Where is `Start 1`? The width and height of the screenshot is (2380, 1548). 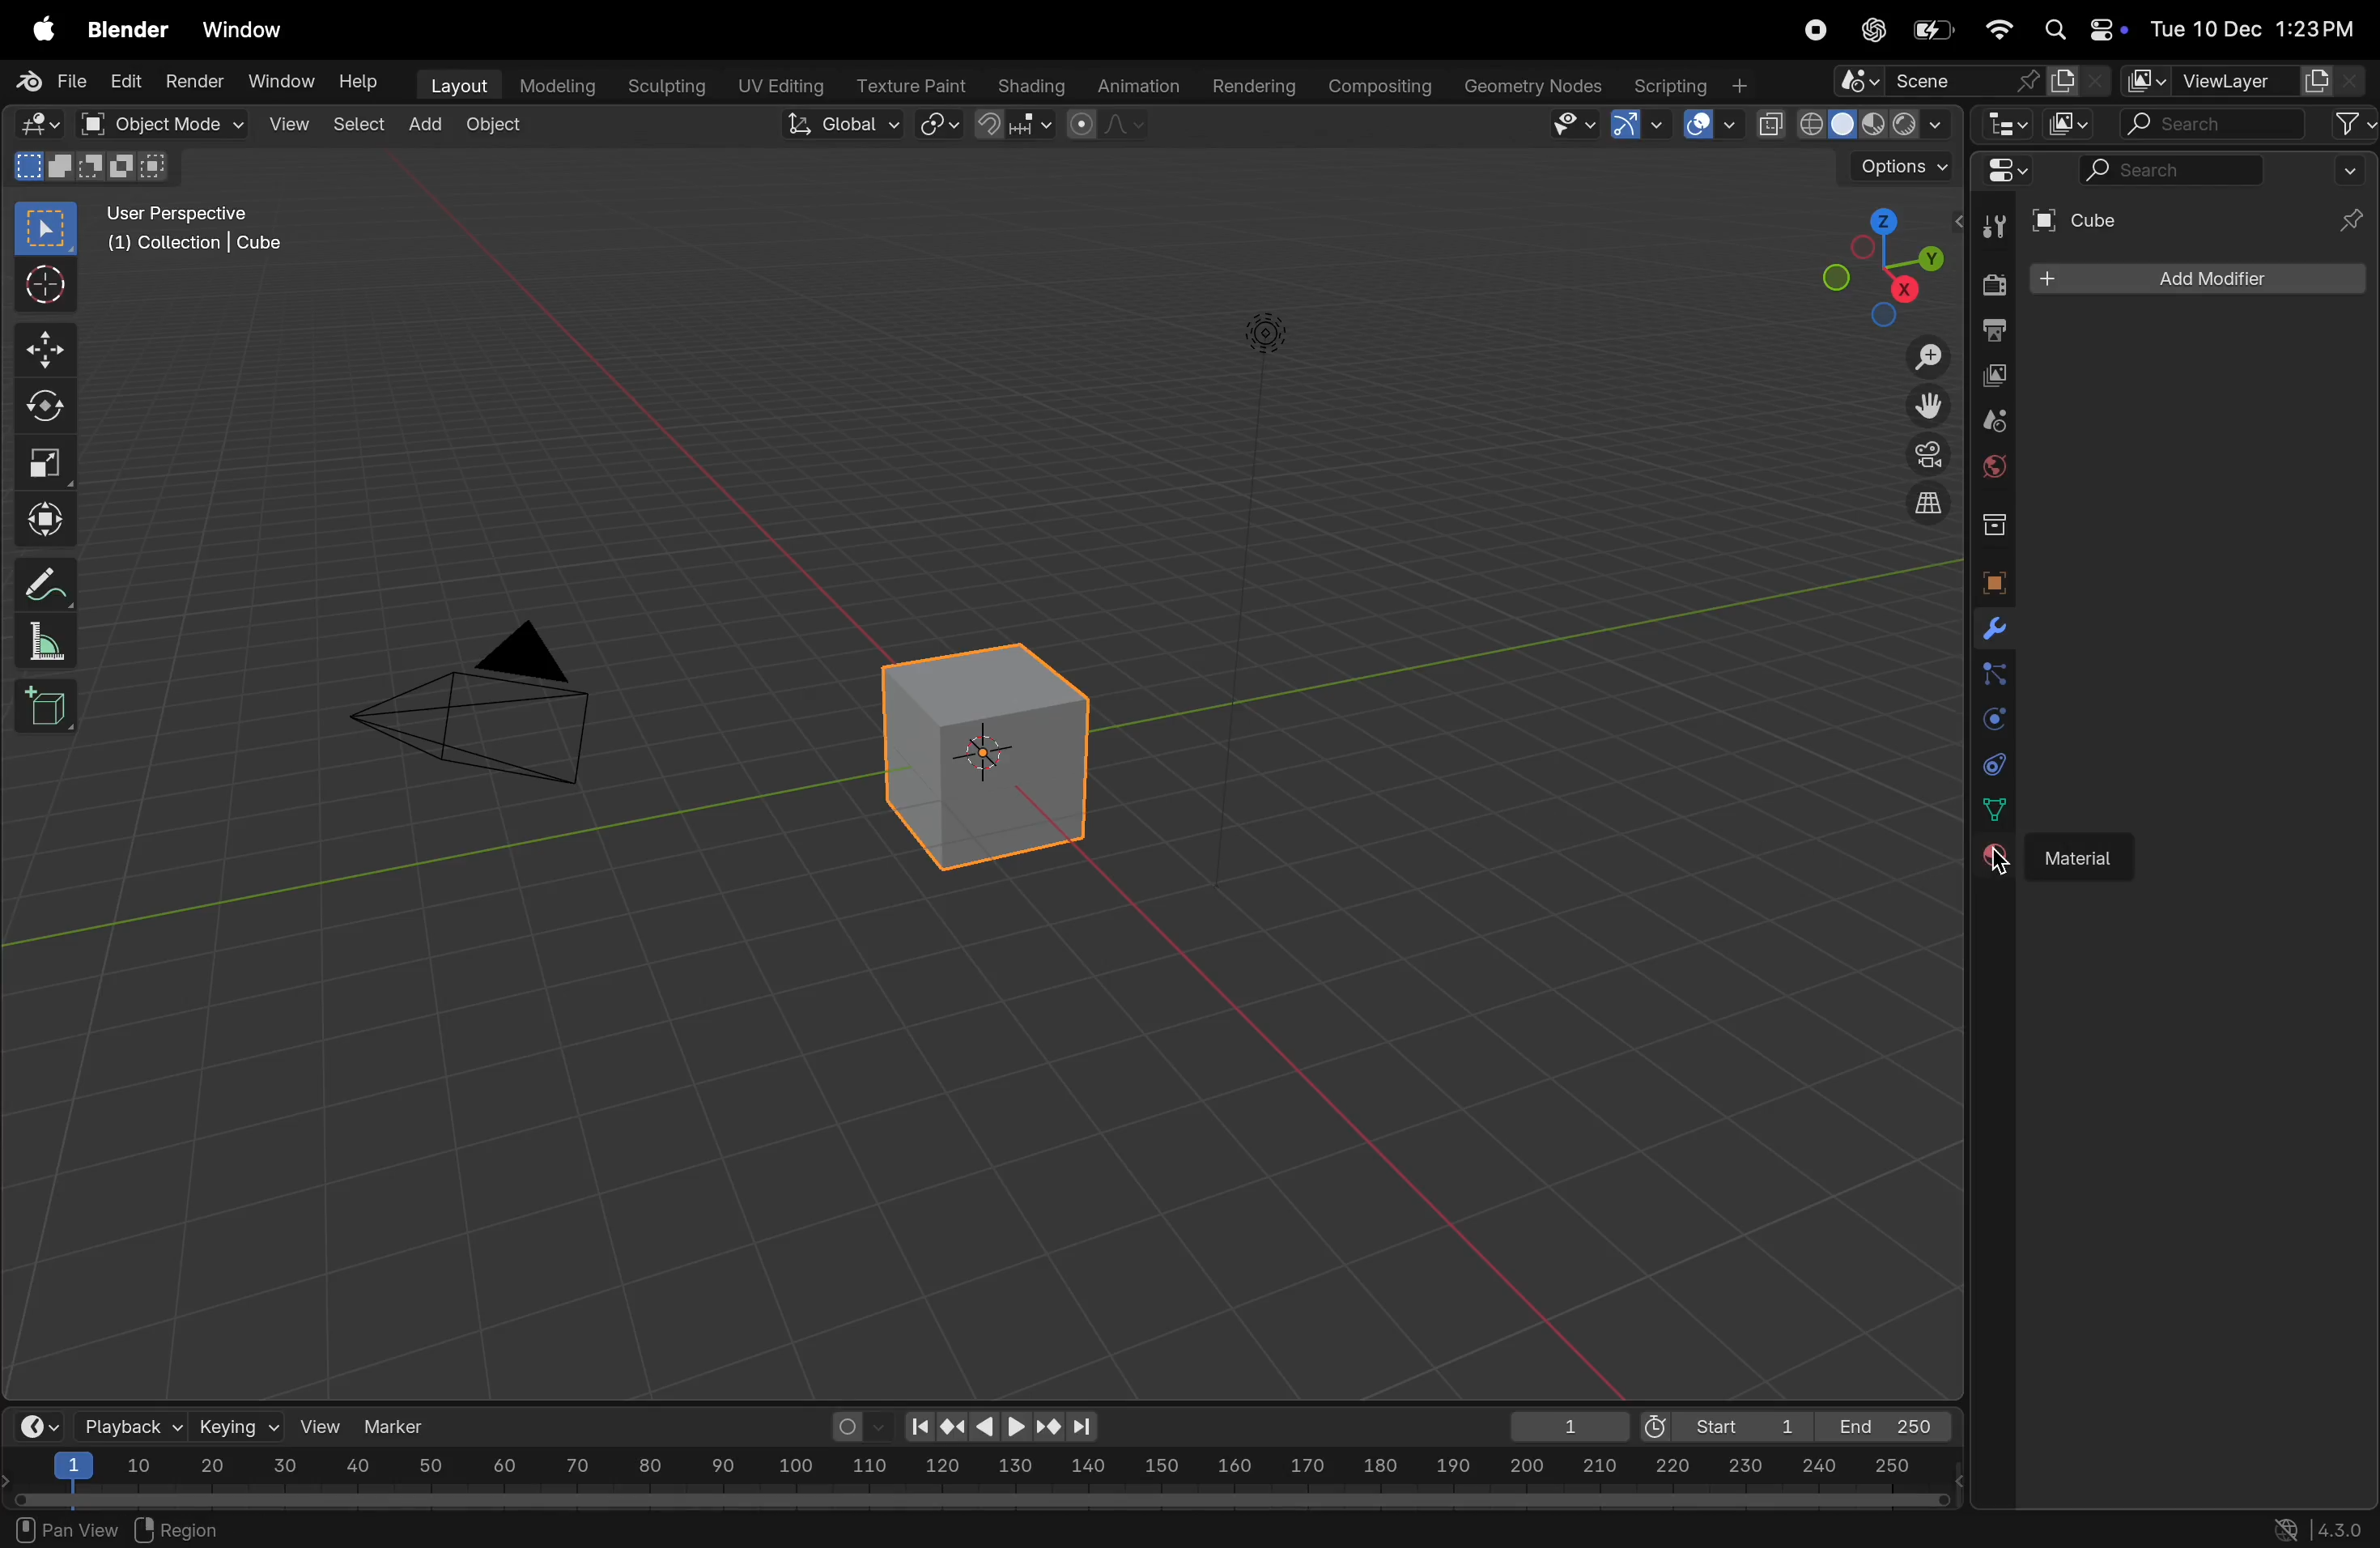
Start 1 is located at coordinates (1722, 1423).